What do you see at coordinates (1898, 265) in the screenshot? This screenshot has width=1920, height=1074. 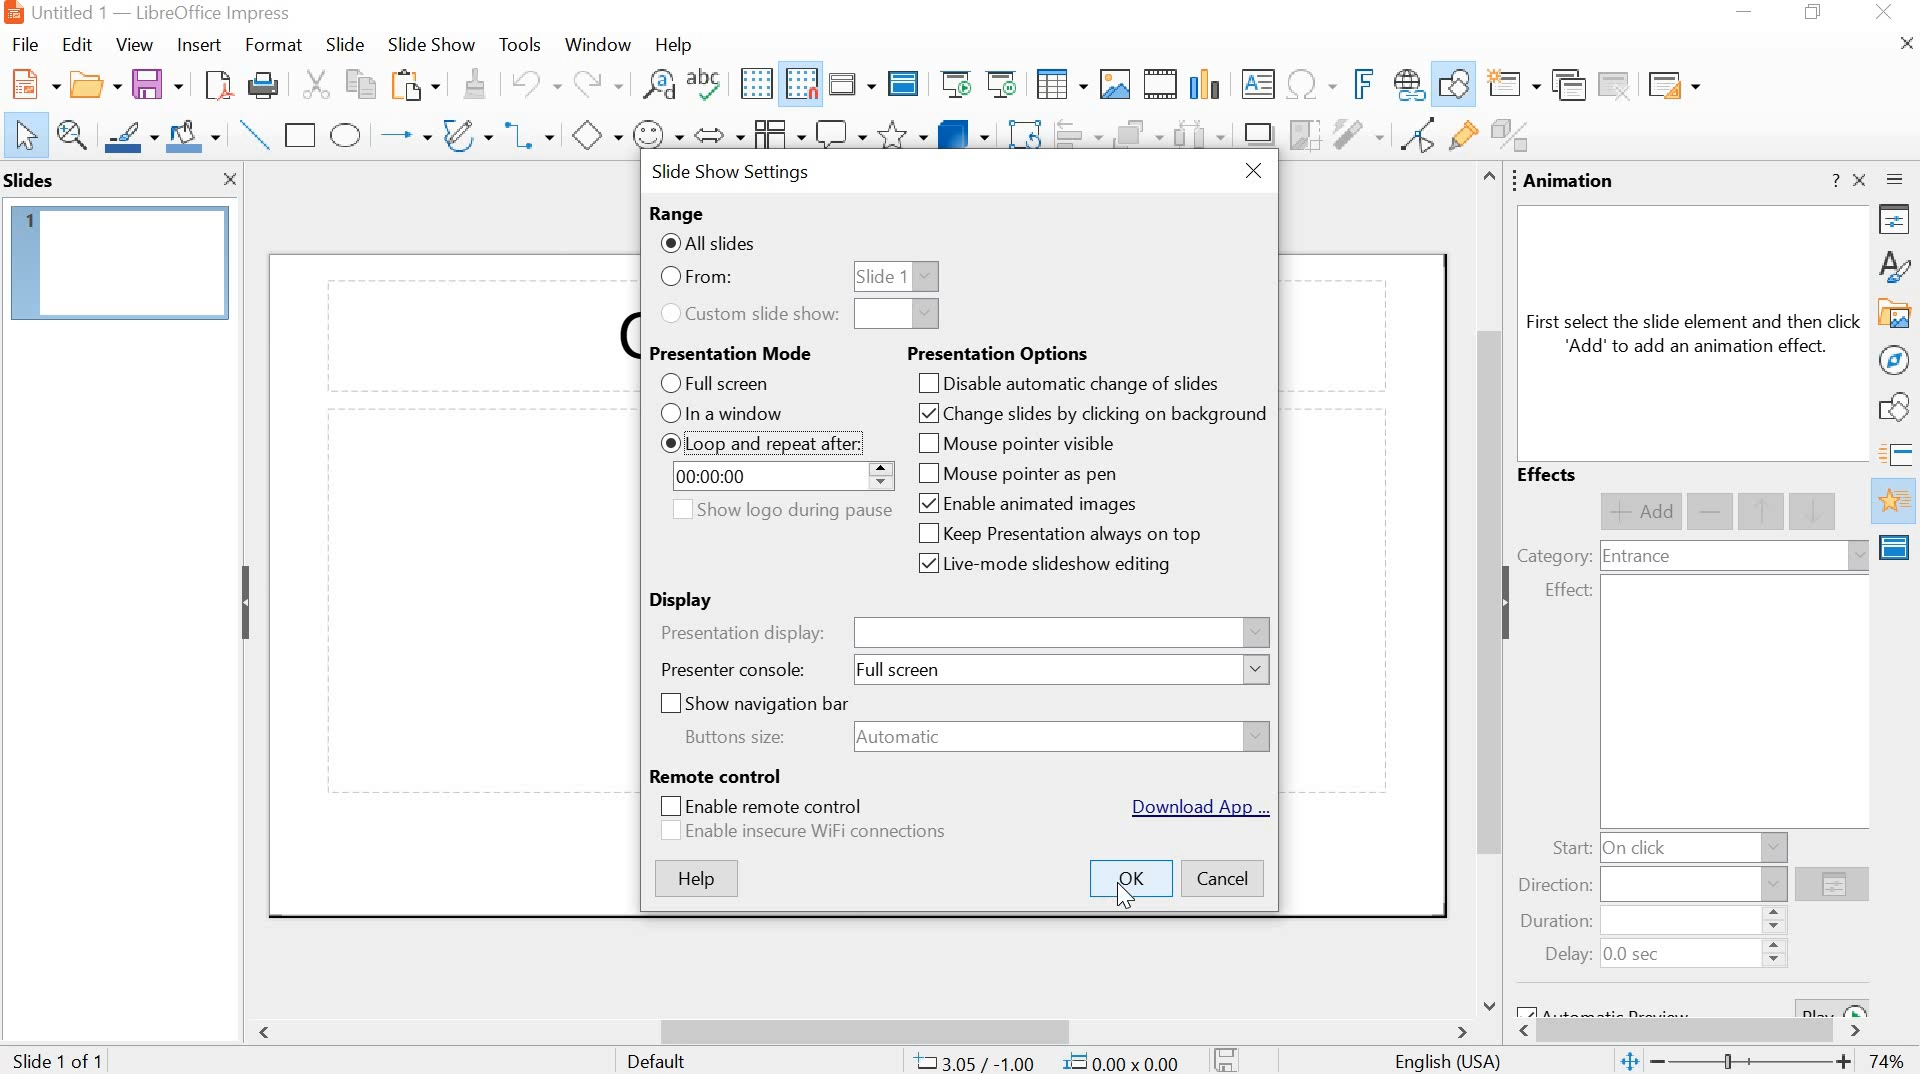 I see `styles` at bounding box center [1898, 265].